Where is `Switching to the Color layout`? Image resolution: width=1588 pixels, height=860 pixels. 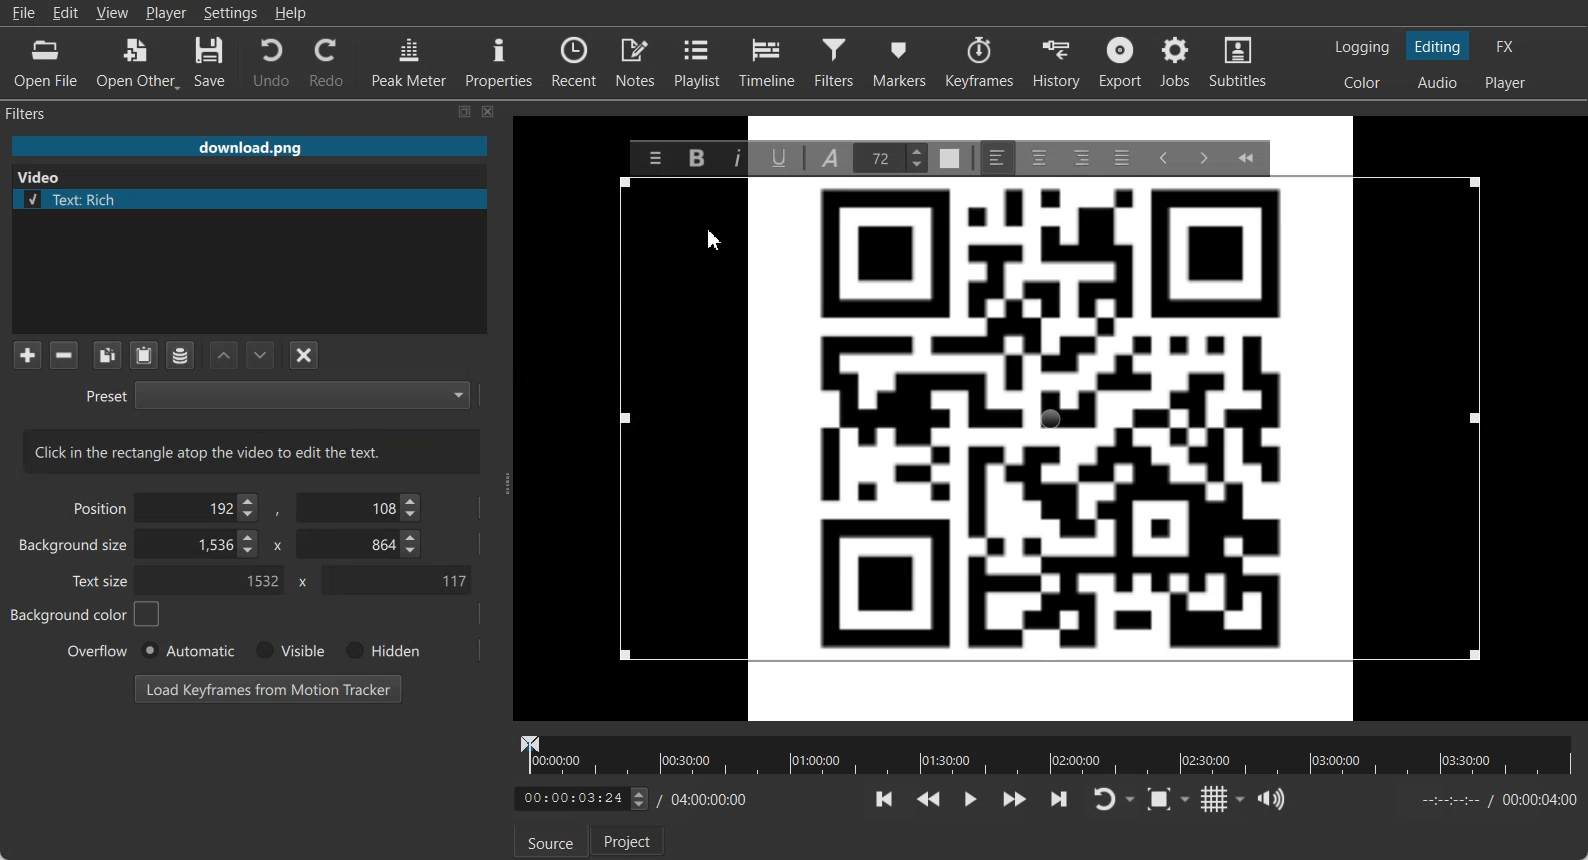
Switching to the Color layout is located at coordinates (1362, 83).